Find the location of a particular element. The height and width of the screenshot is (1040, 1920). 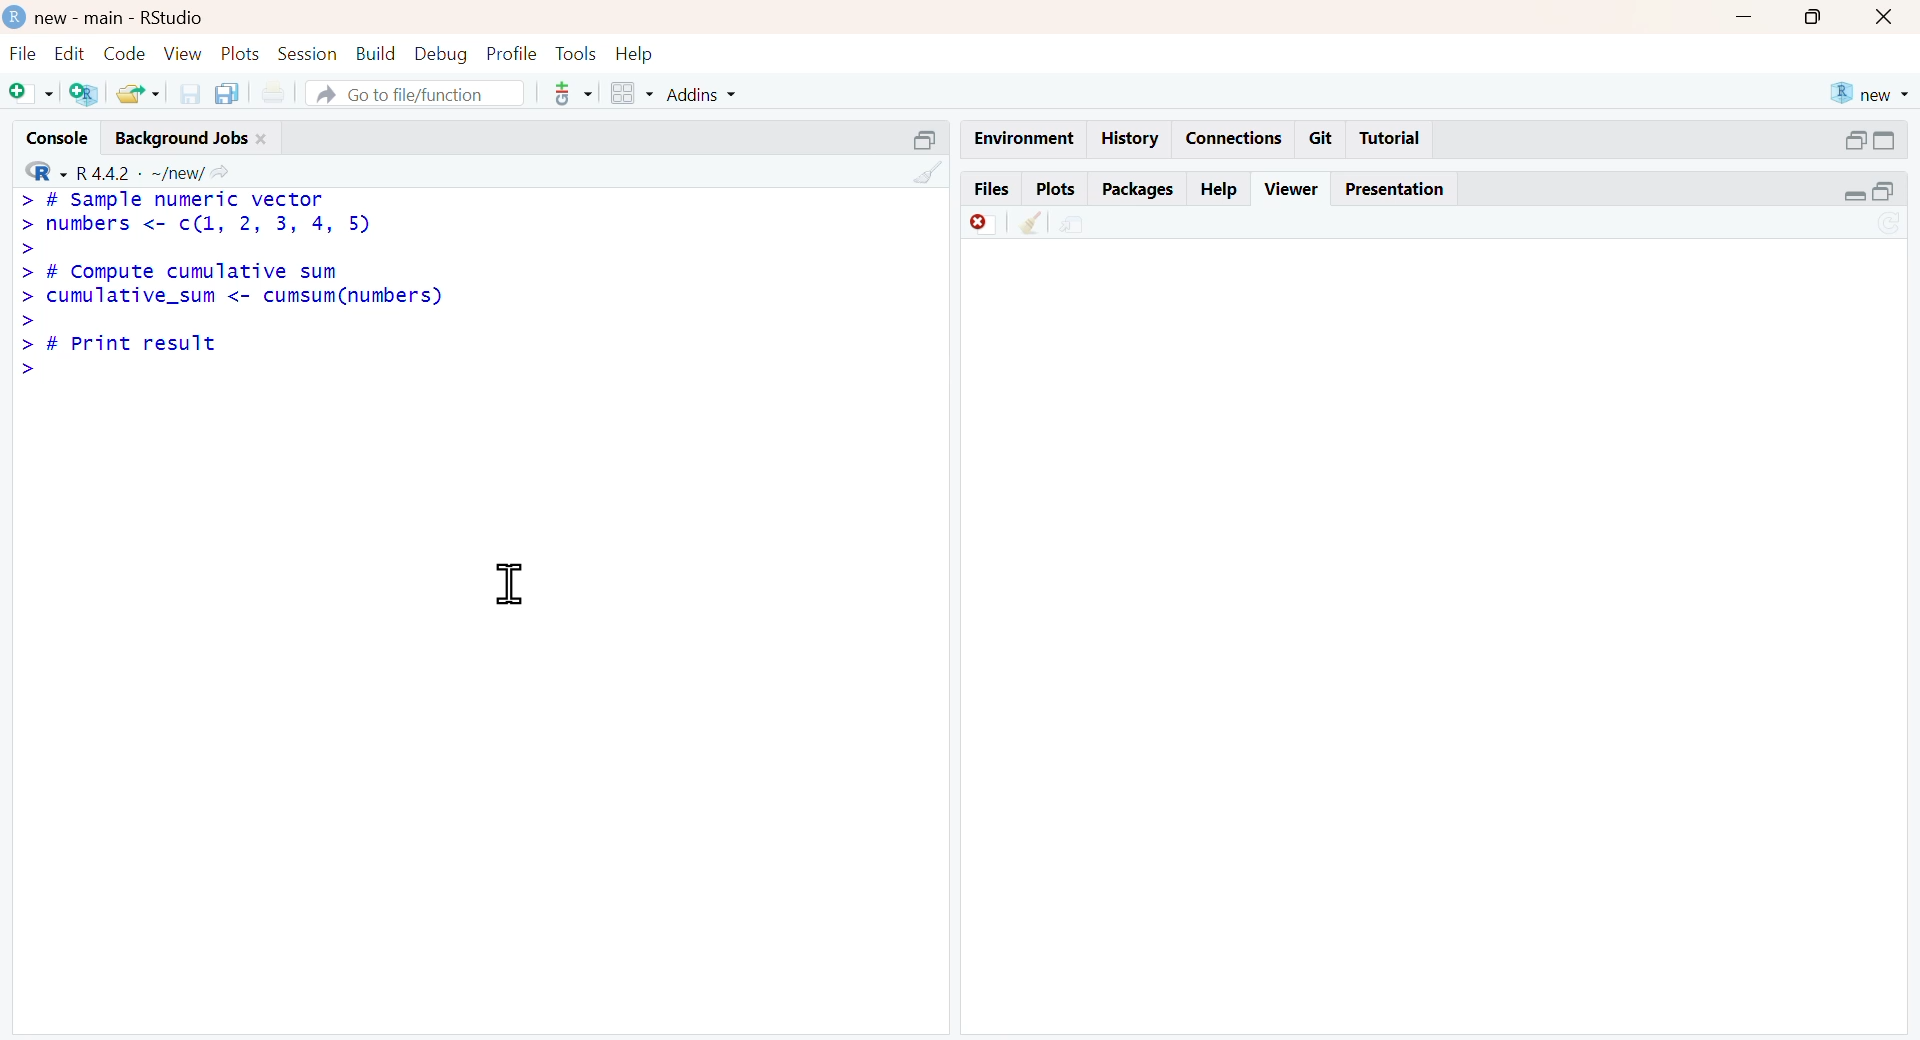

debug is located at coordinates (443, 53).